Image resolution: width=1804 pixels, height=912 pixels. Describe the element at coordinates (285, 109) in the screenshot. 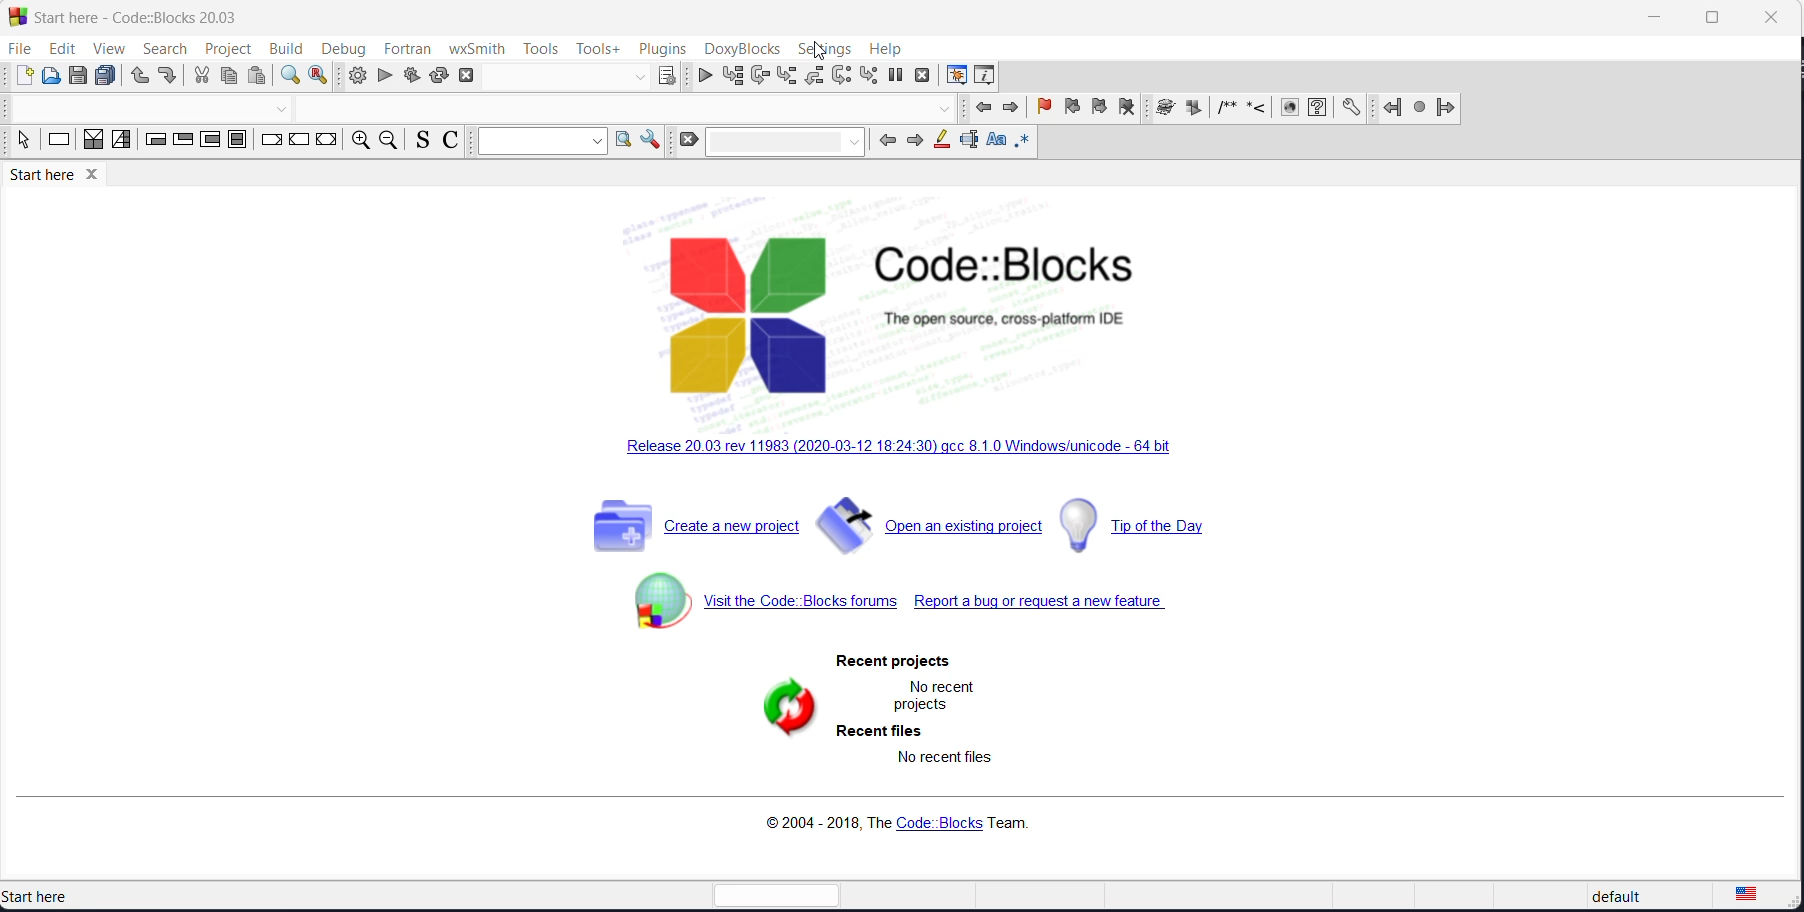

I see `dropdown` at that location.